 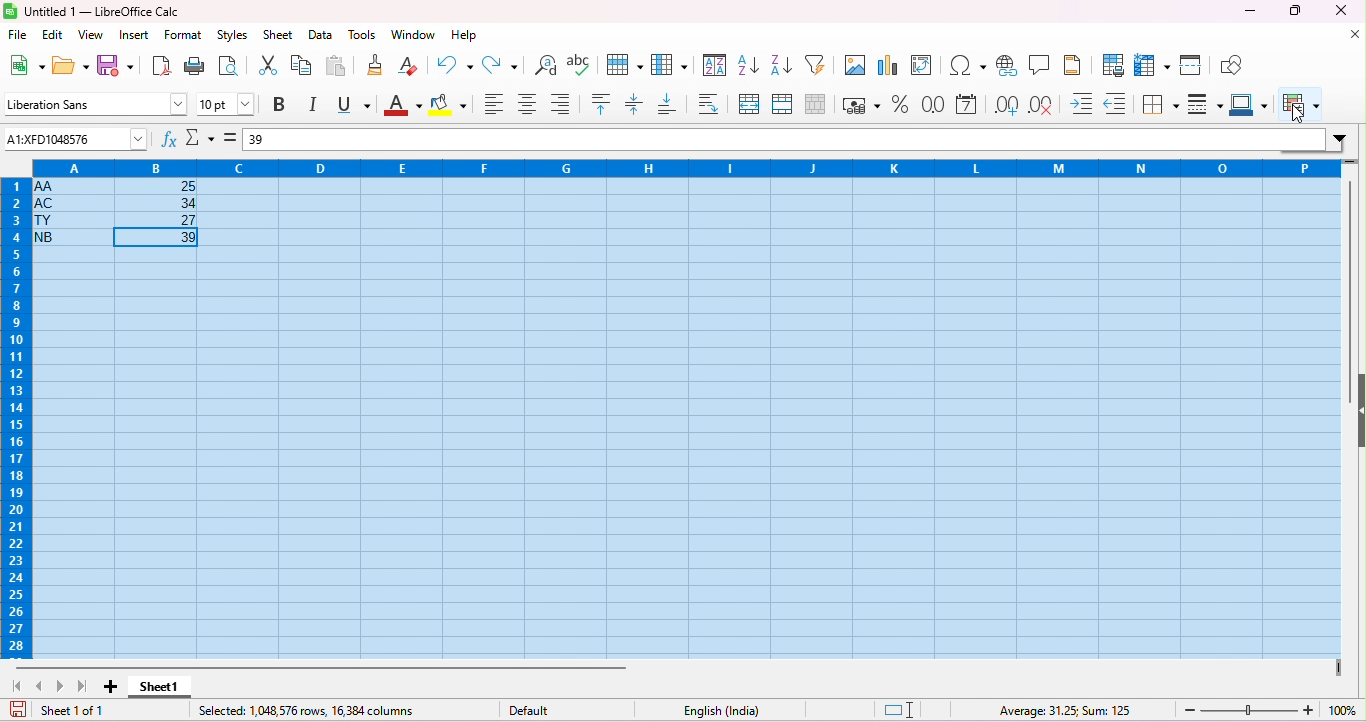 What do you see at coordinates (855, 65) in the screenshot?
I see `insert image` at bounding box center [855, 65].